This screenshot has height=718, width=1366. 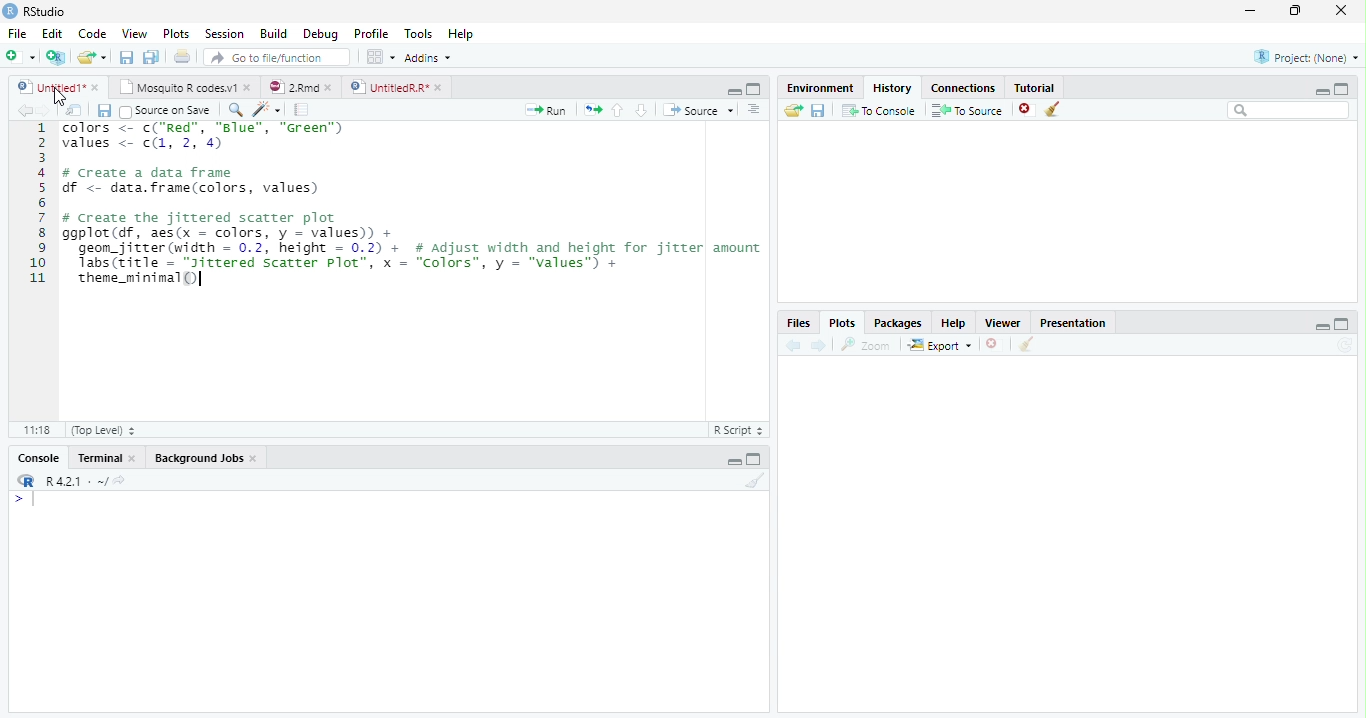 What do you see at coordinates (36, 430) in the screenshot?
I see `1:1` at bounding box center [36, 430].